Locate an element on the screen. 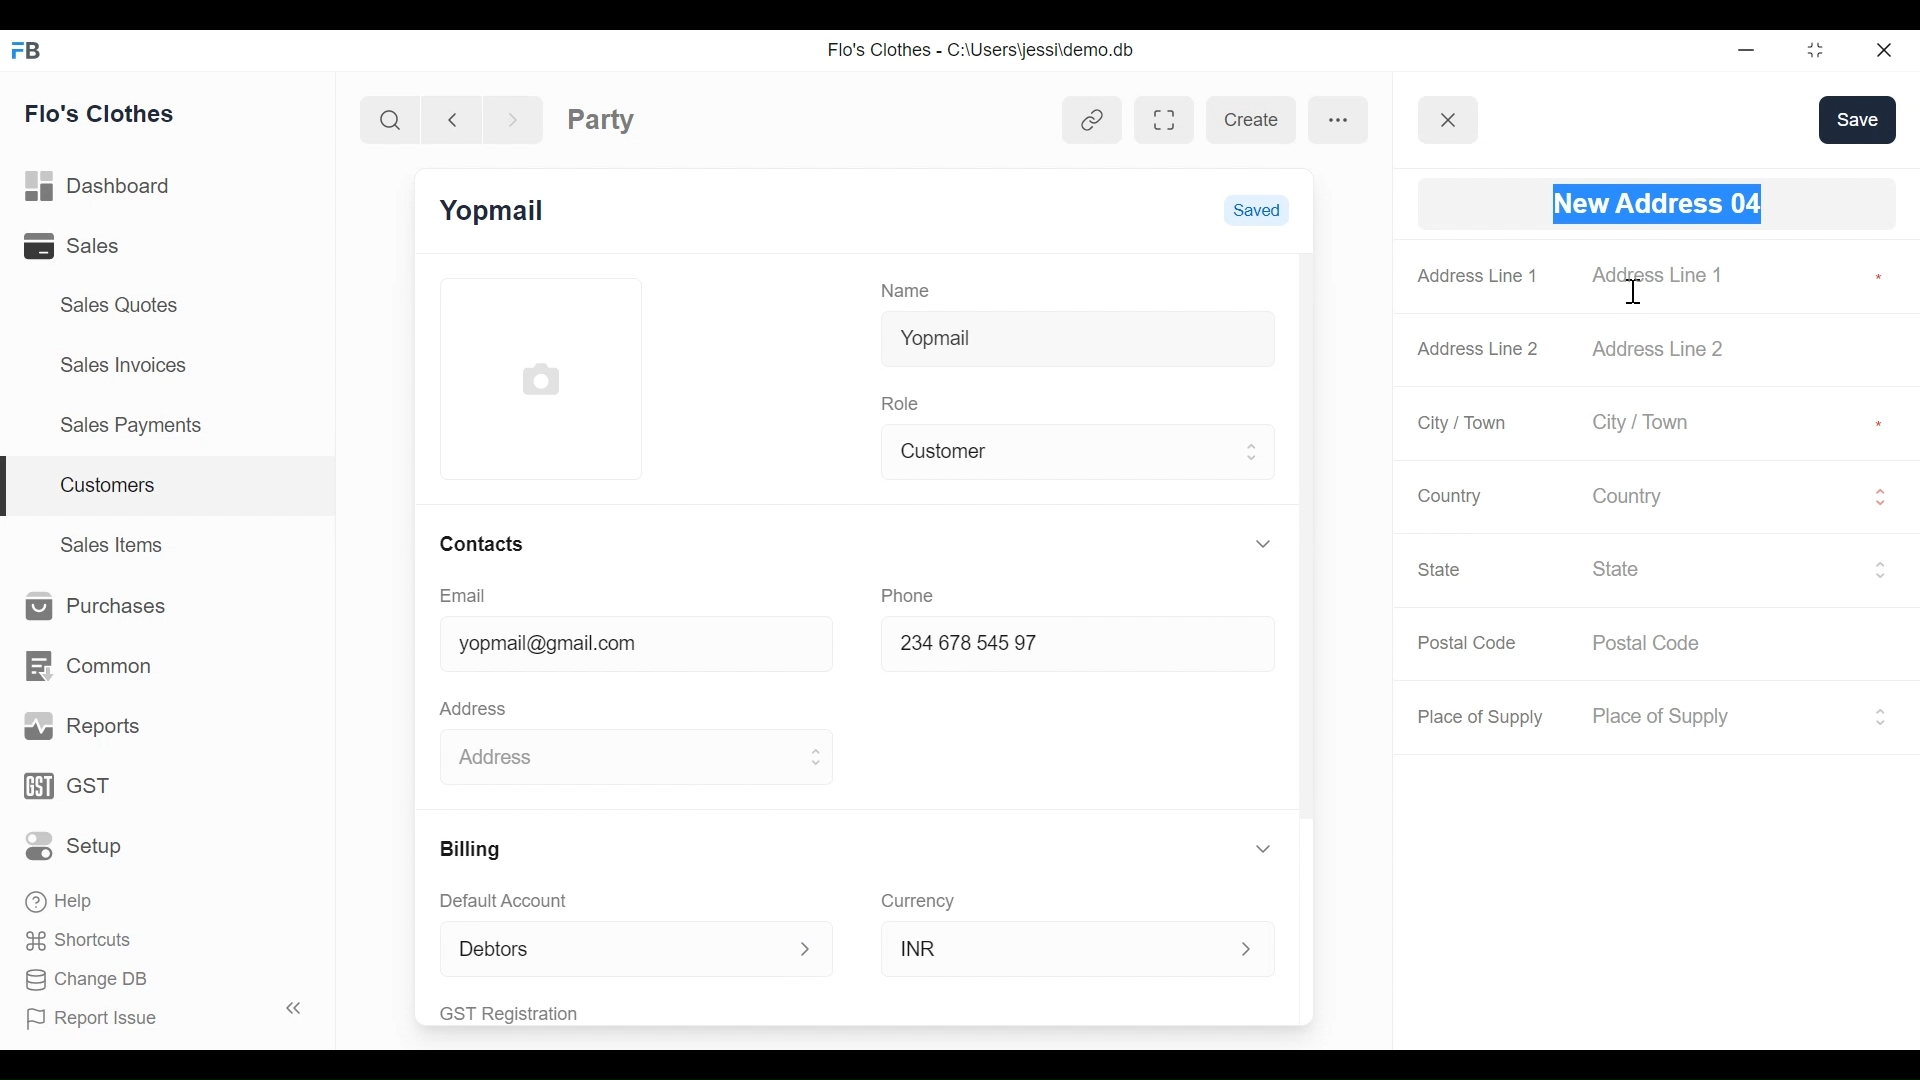 This screenshot has height=1080, width=1920. Frappe Books Desktop Icon is located at coordinates (24, 52).